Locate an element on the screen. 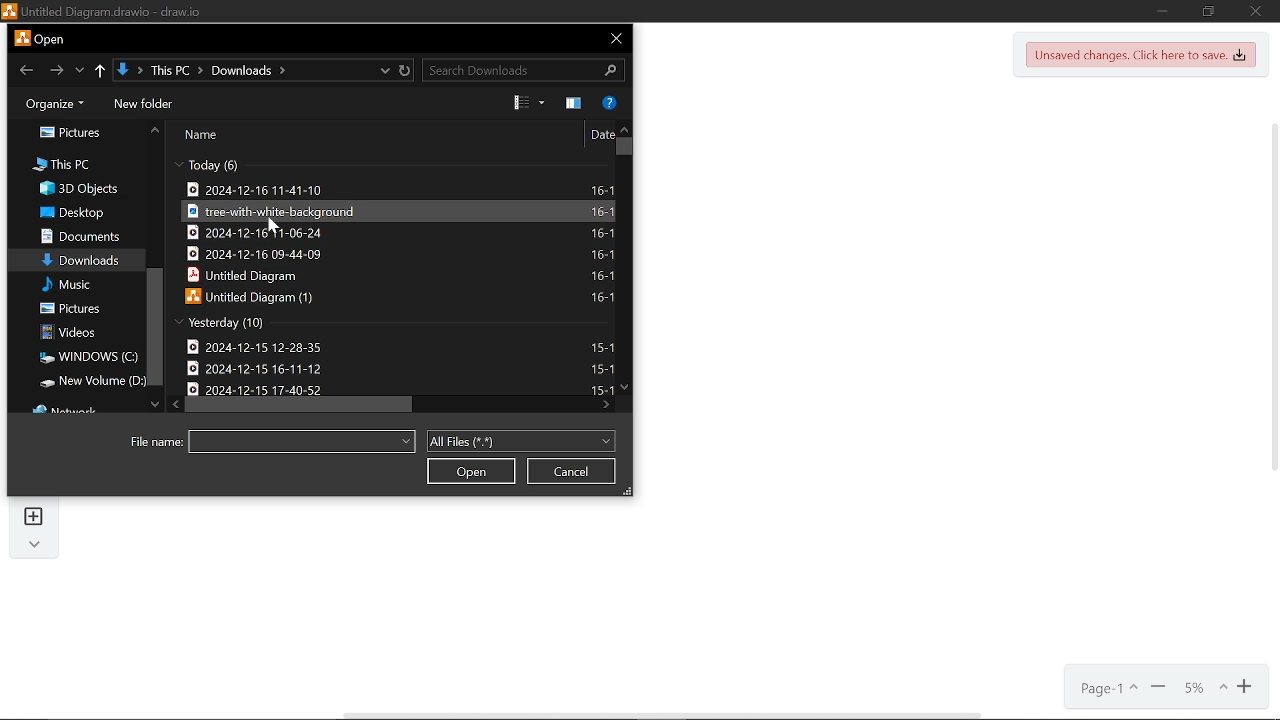  CLose is located at coordinates (614, 39).